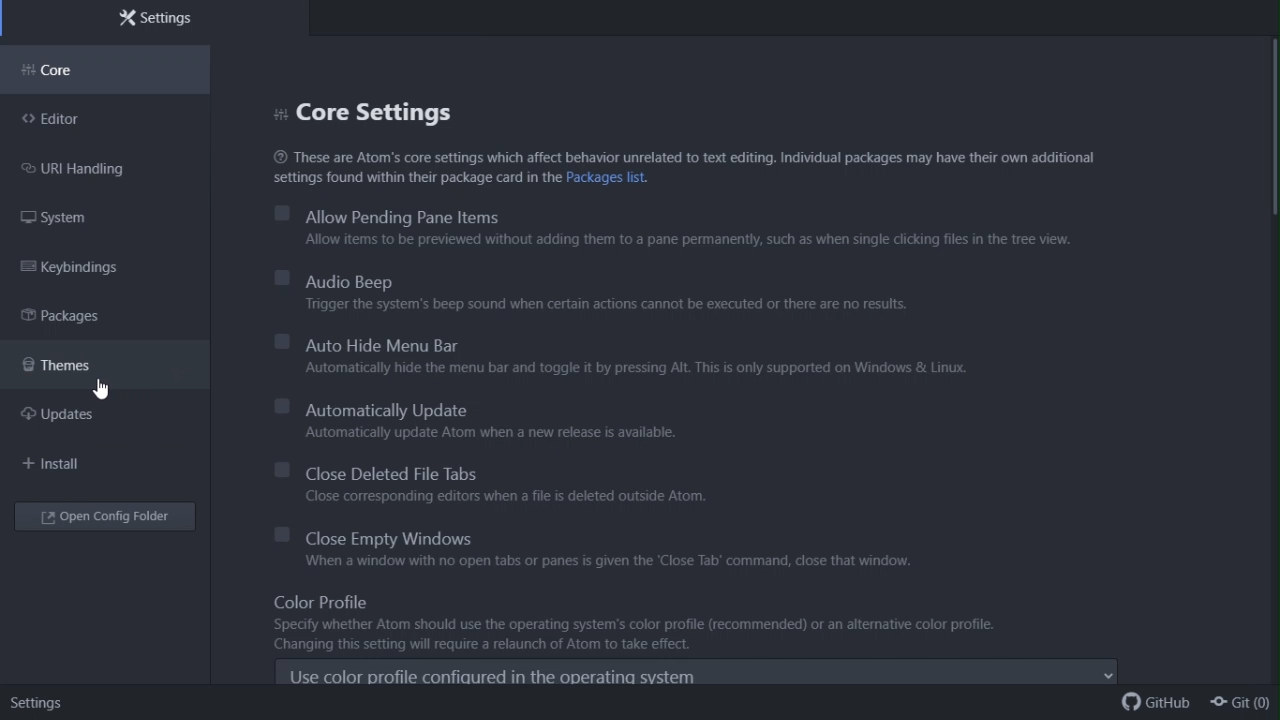 This screenshot has height=720, width=1280. I want to click on cursor, so click(99, 385).